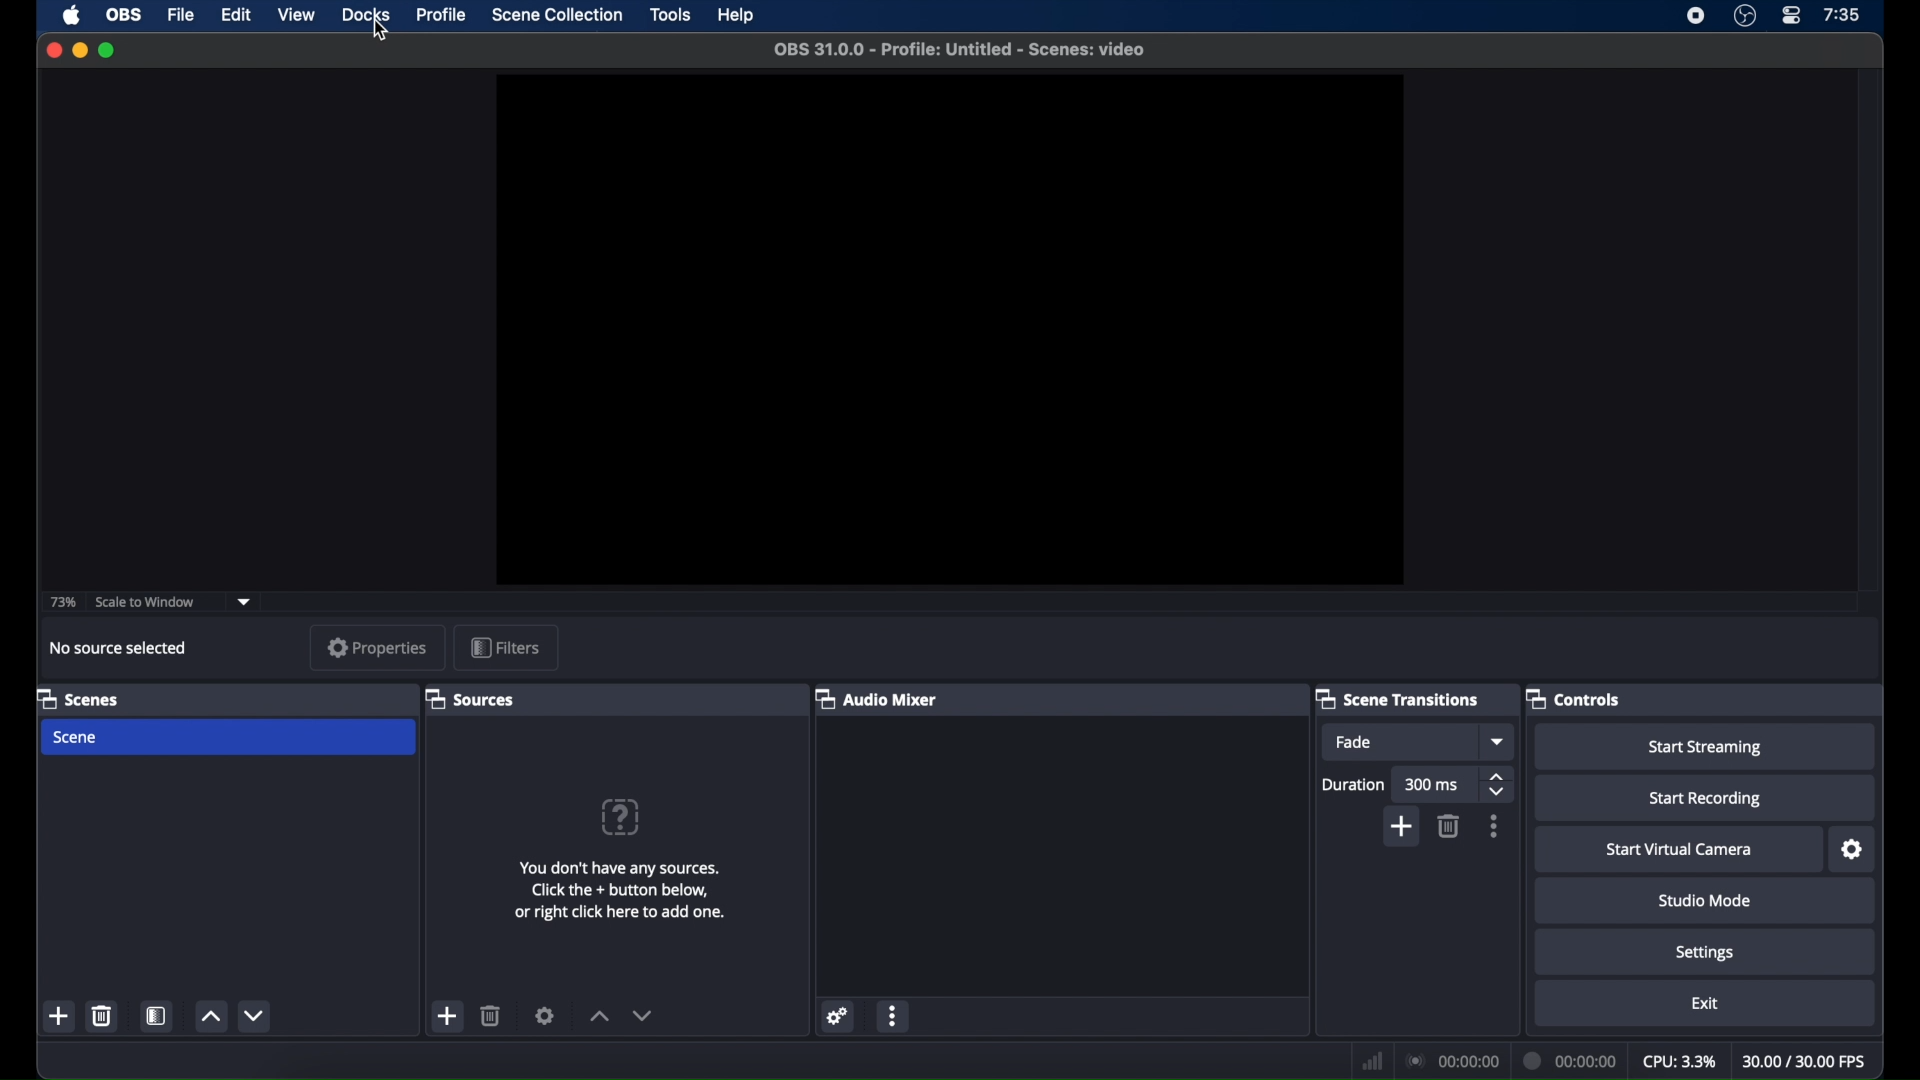  I want to click on scene transitions, so click(1398, 698).